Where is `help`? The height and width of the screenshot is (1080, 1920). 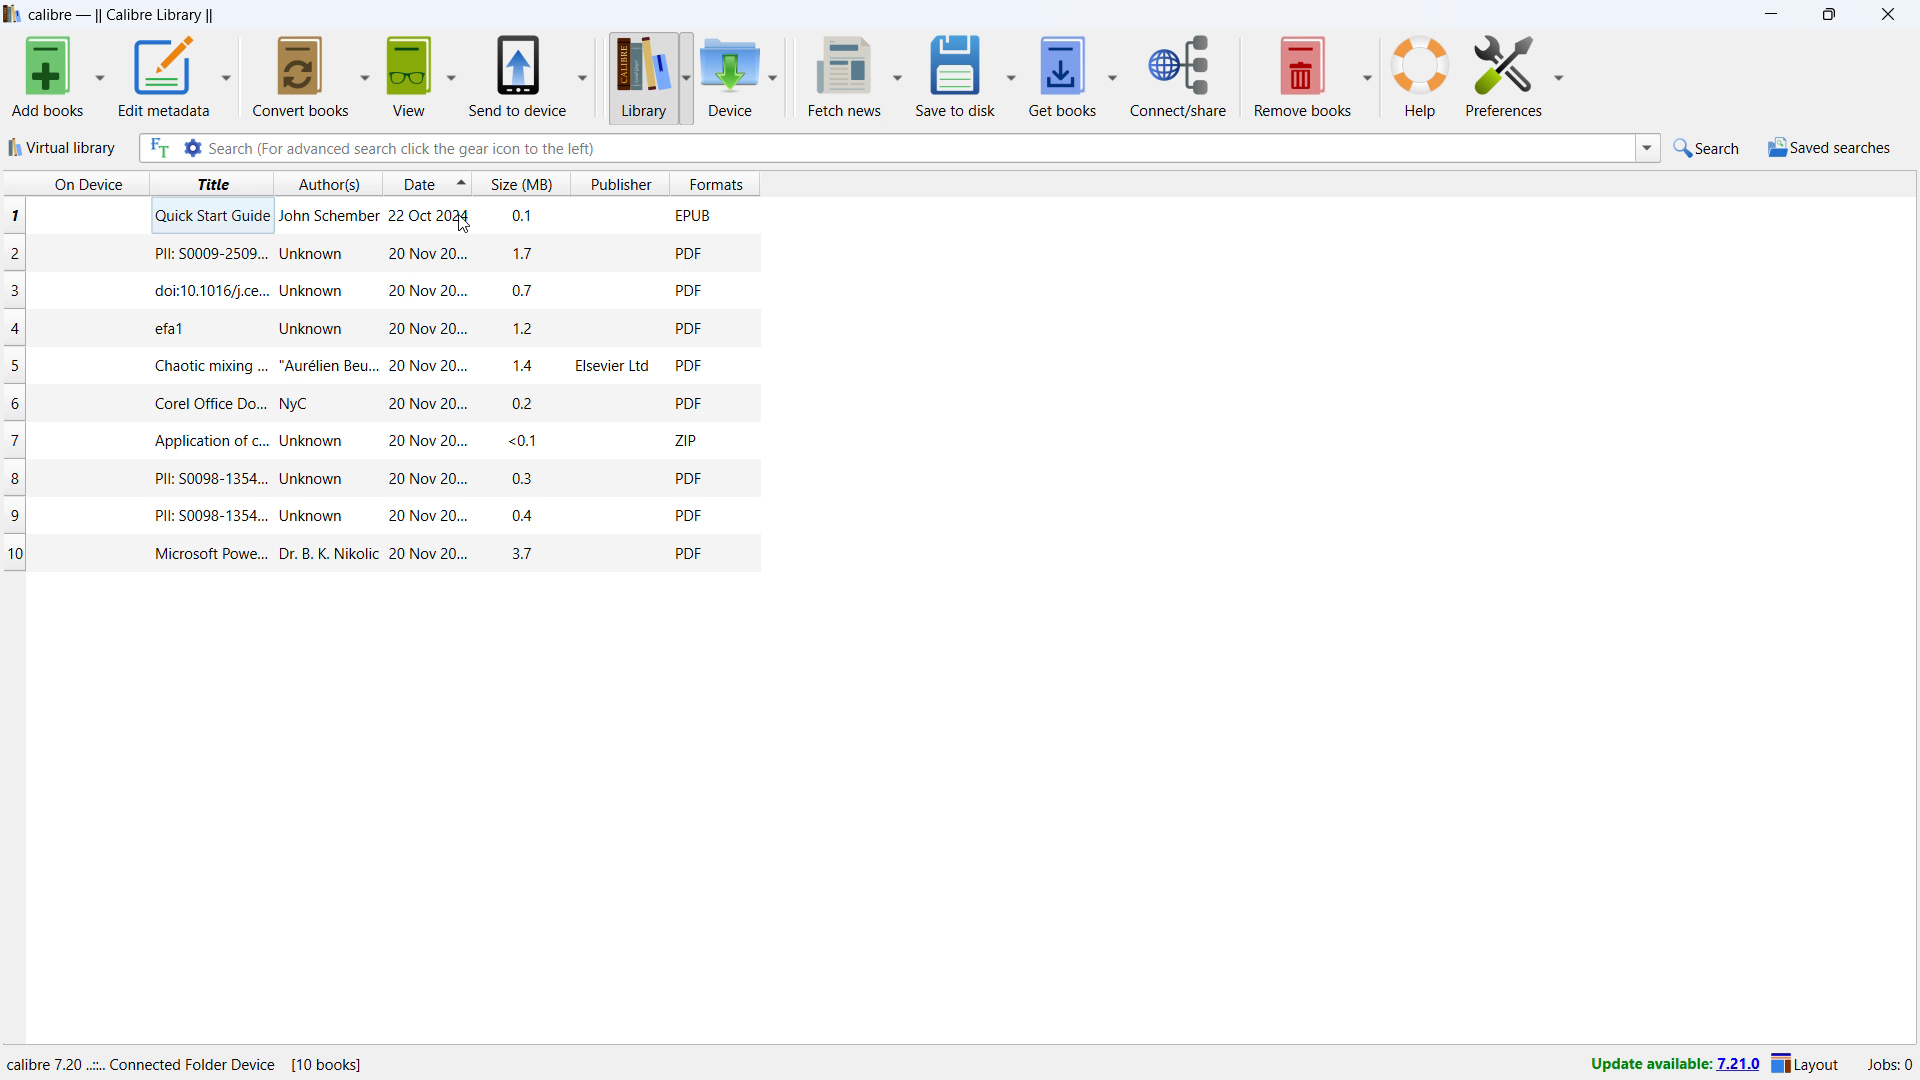
help is located at coordinates (1421, 76).